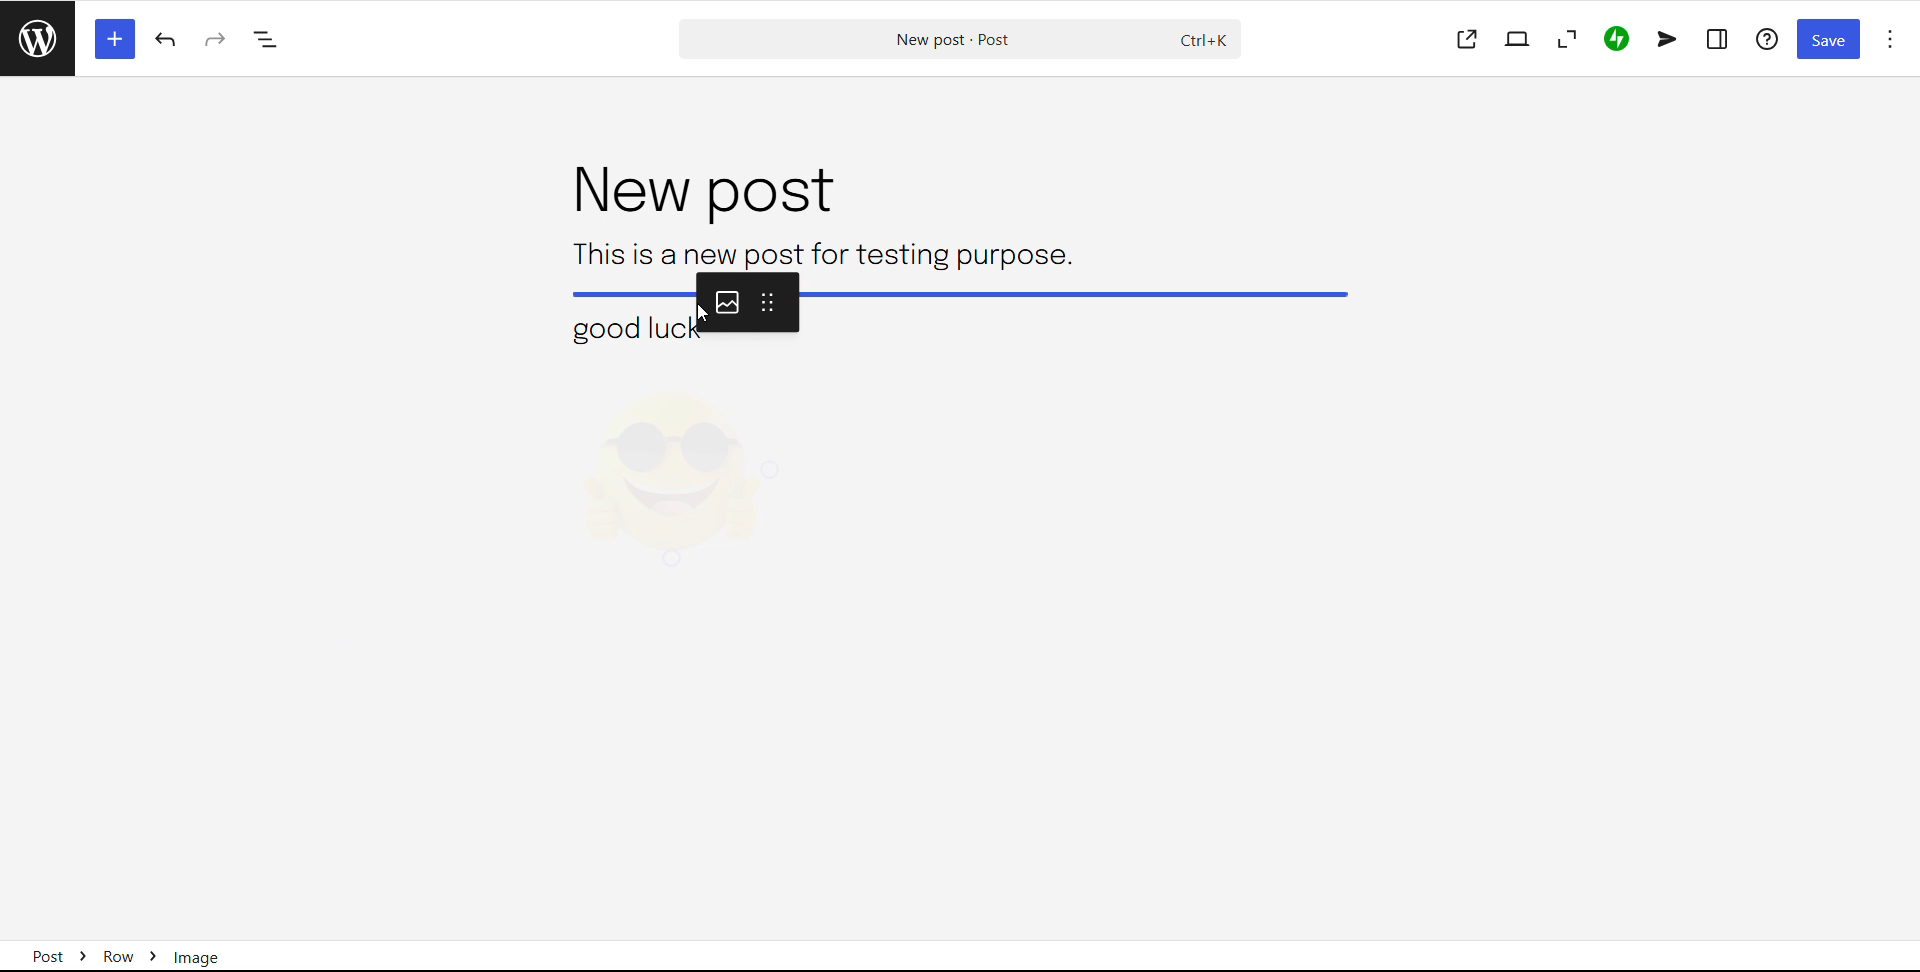 This screenshot has height=972, width=1920. Describe the element at coordinates (1517, 39) in the screenshot. I see `view` at that location.